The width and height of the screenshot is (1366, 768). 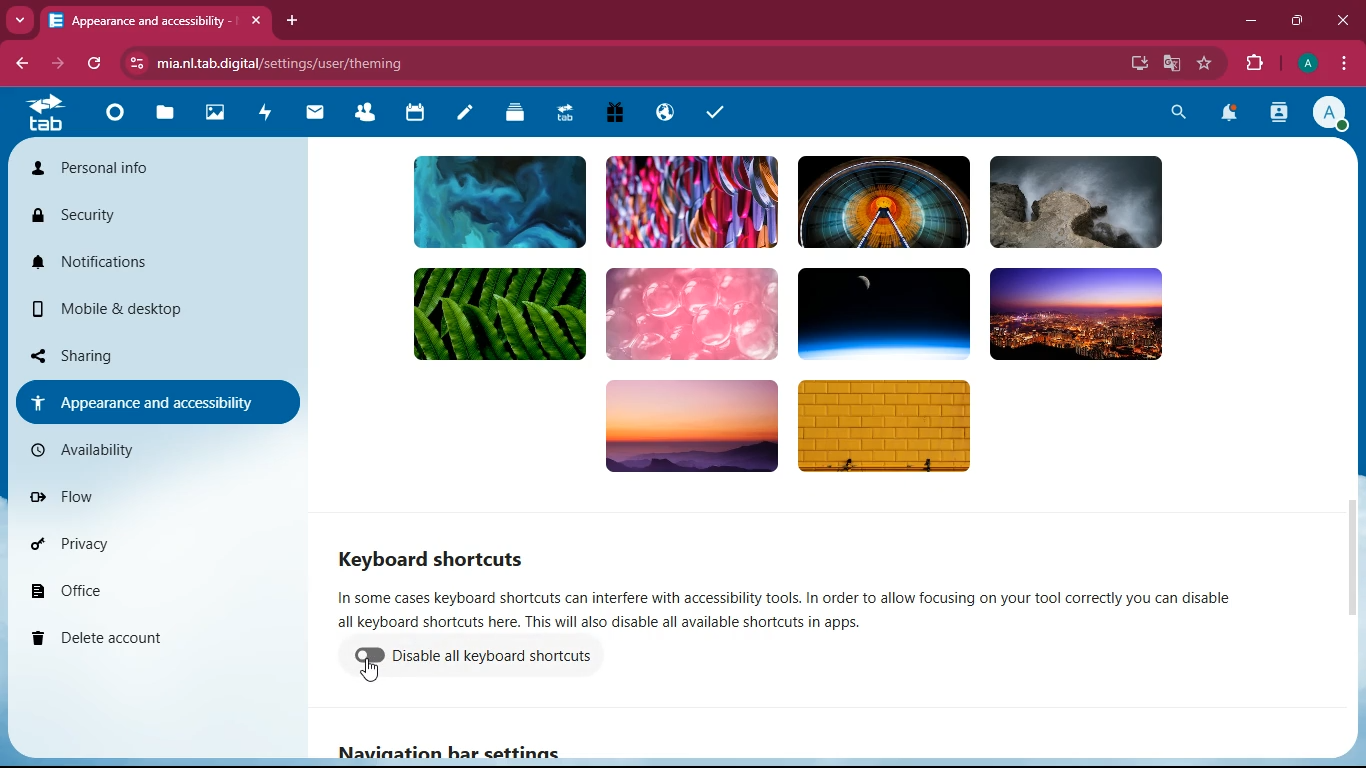 What do you see at coordinates (154, 16) in the screenshot?
I see `tab` at bounding box center [154, 16].